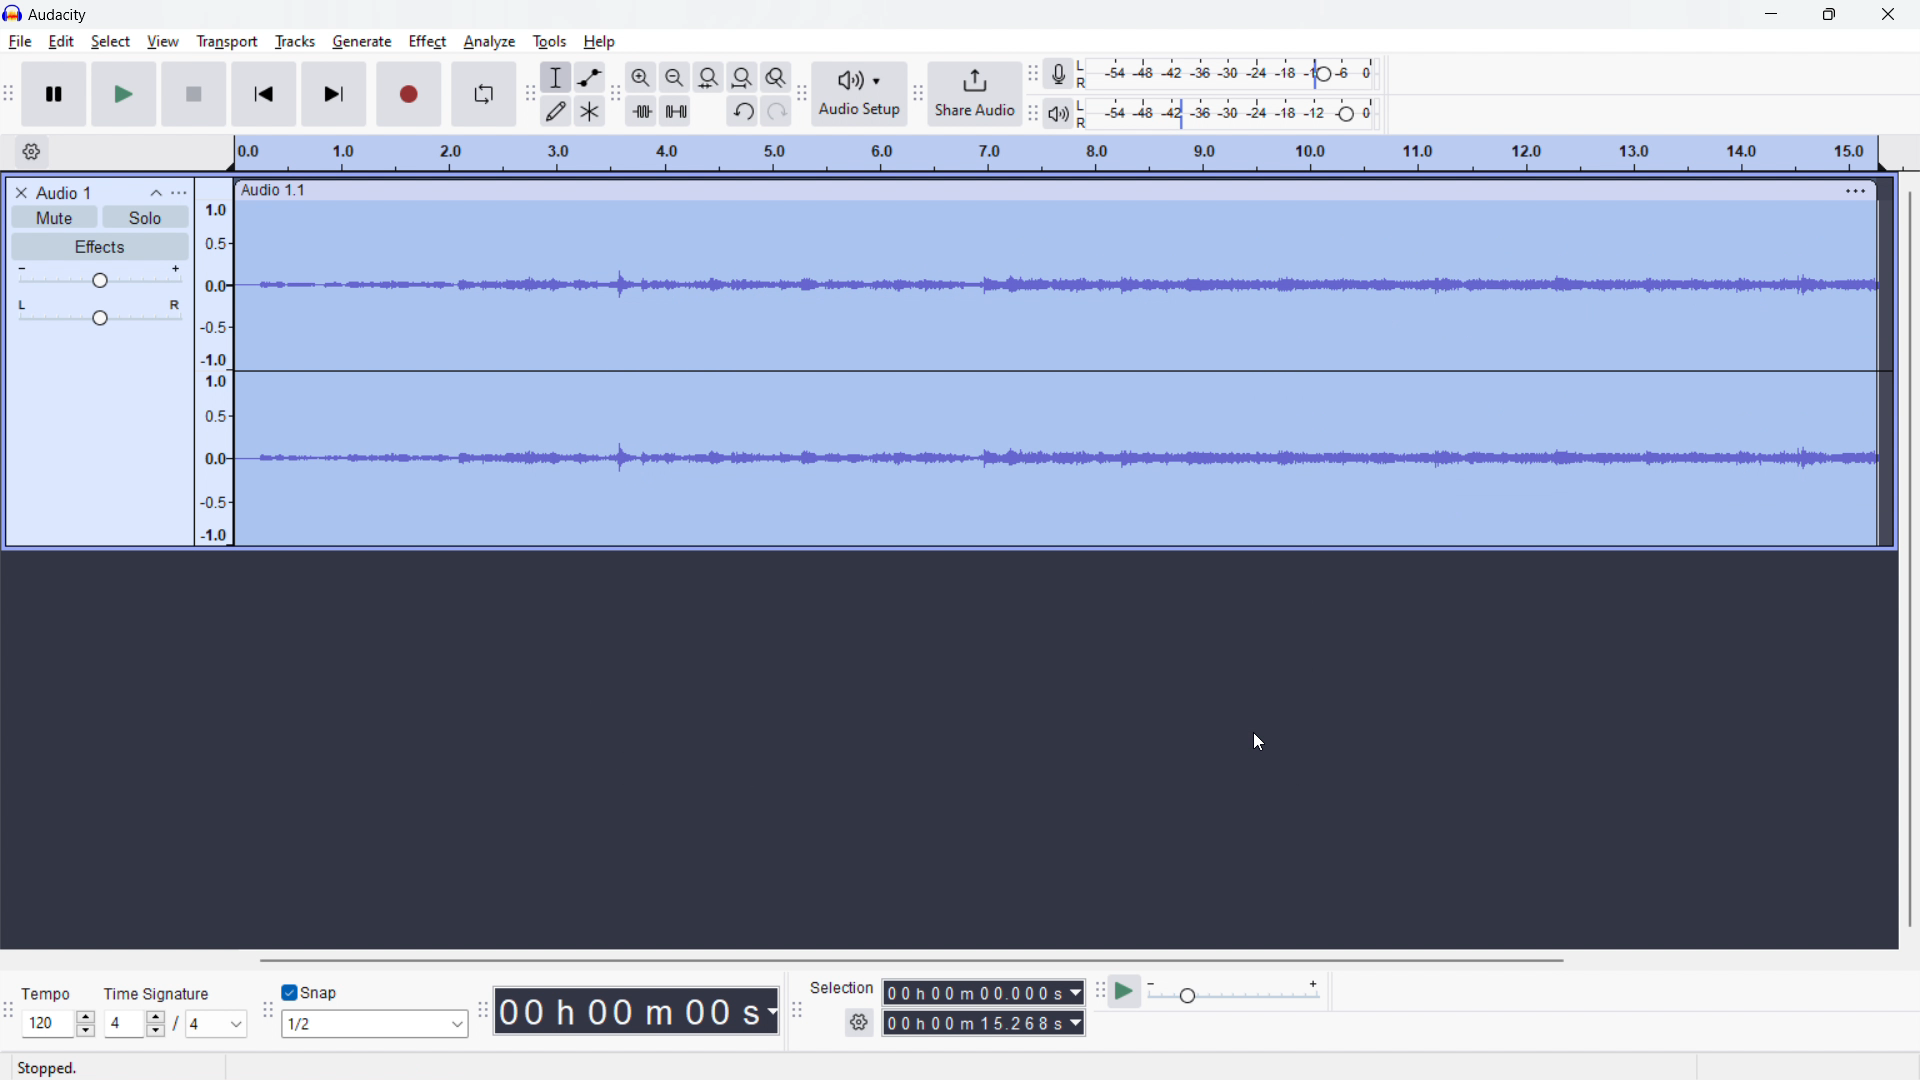 The height and width of the screenshot is (1080, 1920). I want to click on 00h00m00.000s (start time), so click(982, 987).